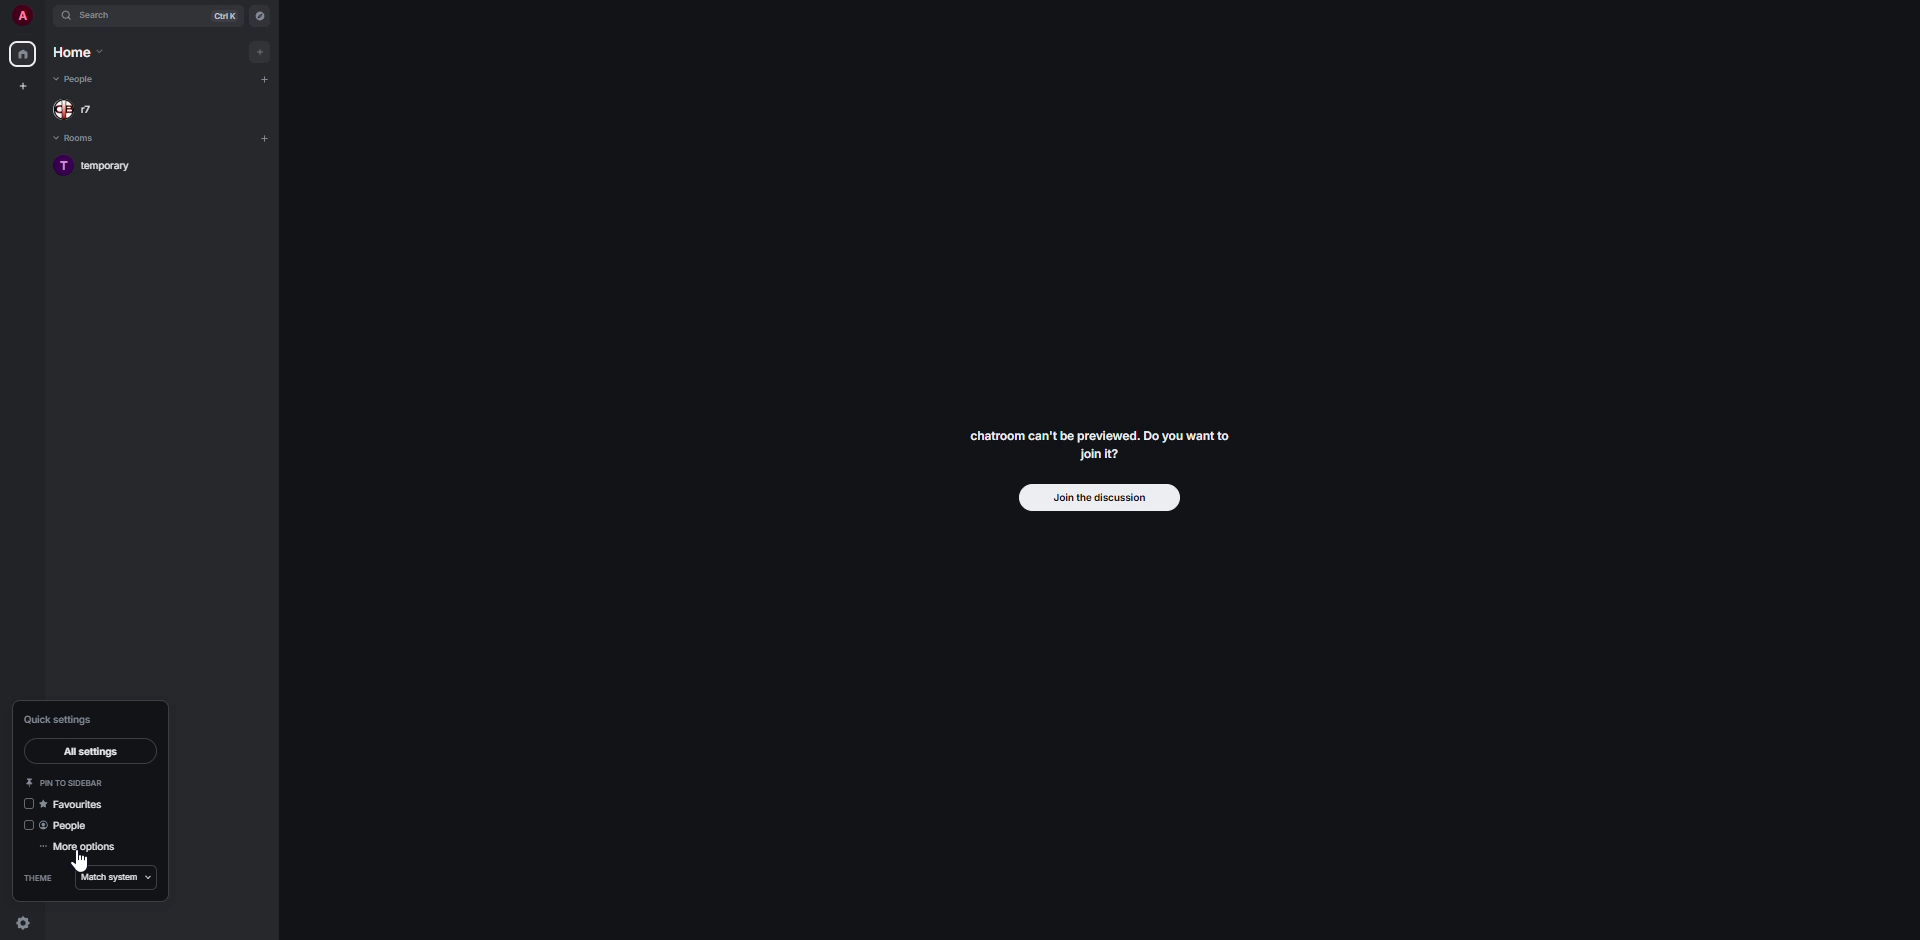 This screenshot has width=1920, height=940. What do you see at coordinates (260, 15) in the screenshot?
I see `navigator` at bounding box center [260, 15].